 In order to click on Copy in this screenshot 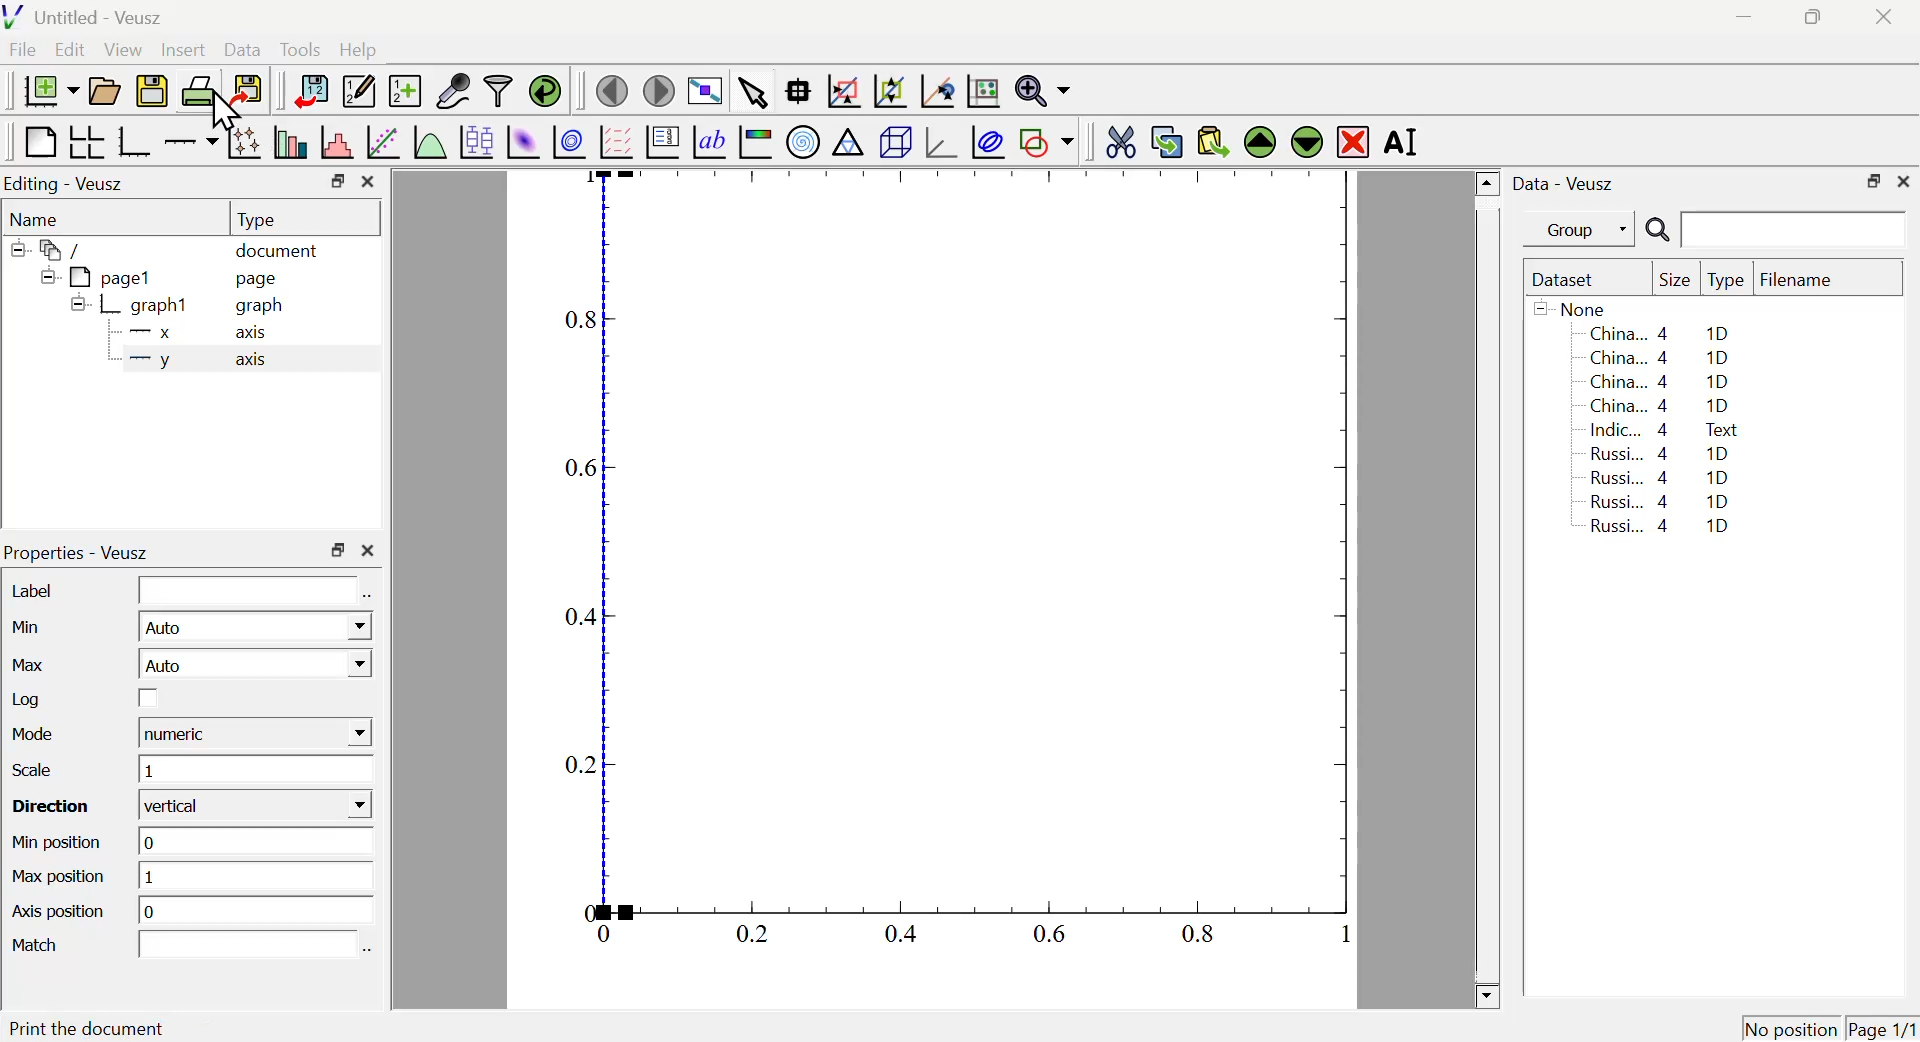, I will do `click(1166, 142)`.